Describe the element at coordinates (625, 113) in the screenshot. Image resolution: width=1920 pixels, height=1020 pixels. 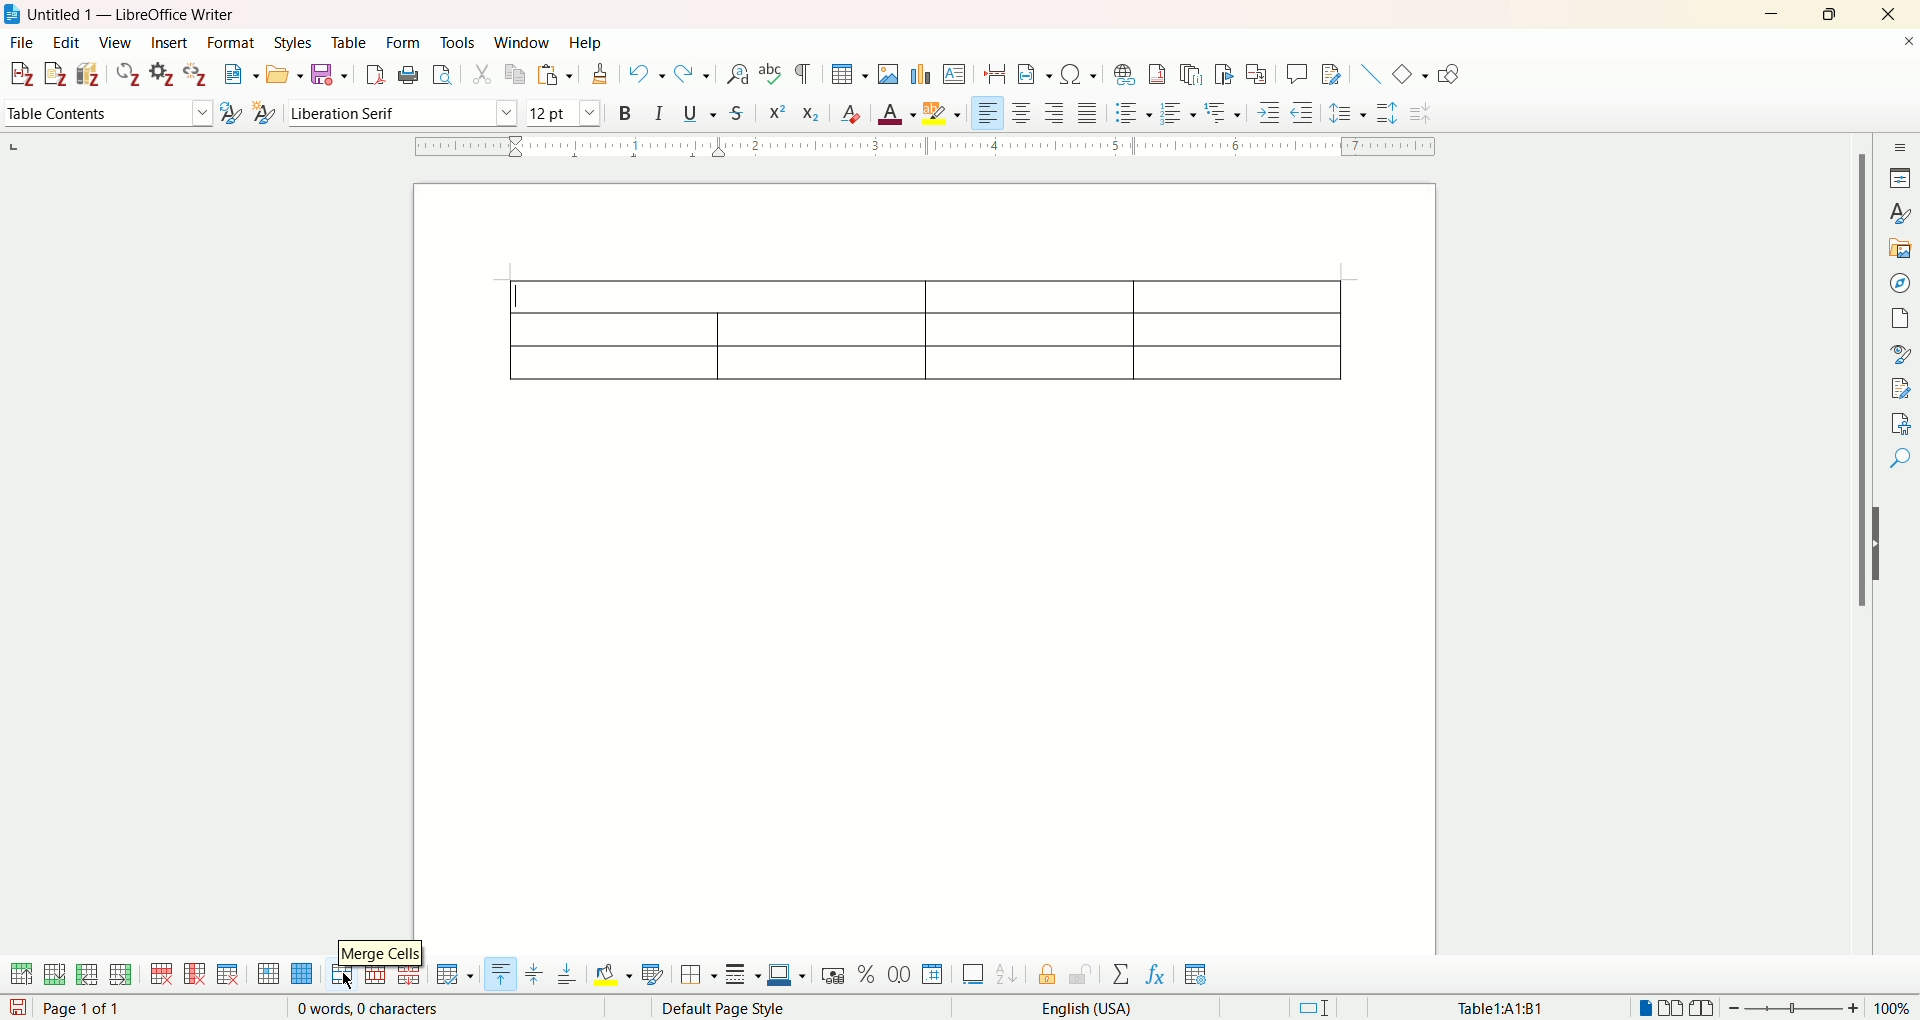
I see `bold` at that location.